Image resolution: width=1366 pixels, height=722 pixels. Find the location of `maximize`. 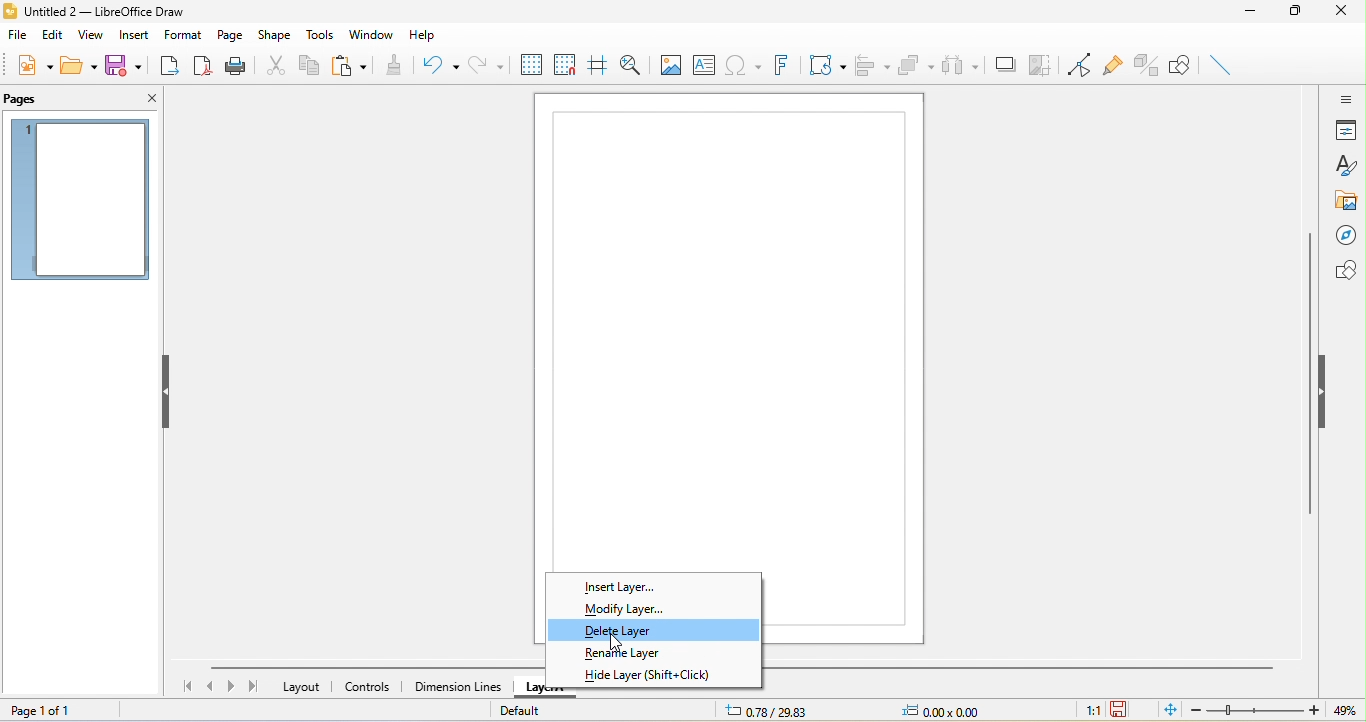

maximize is located at coordinates (1294, 14).